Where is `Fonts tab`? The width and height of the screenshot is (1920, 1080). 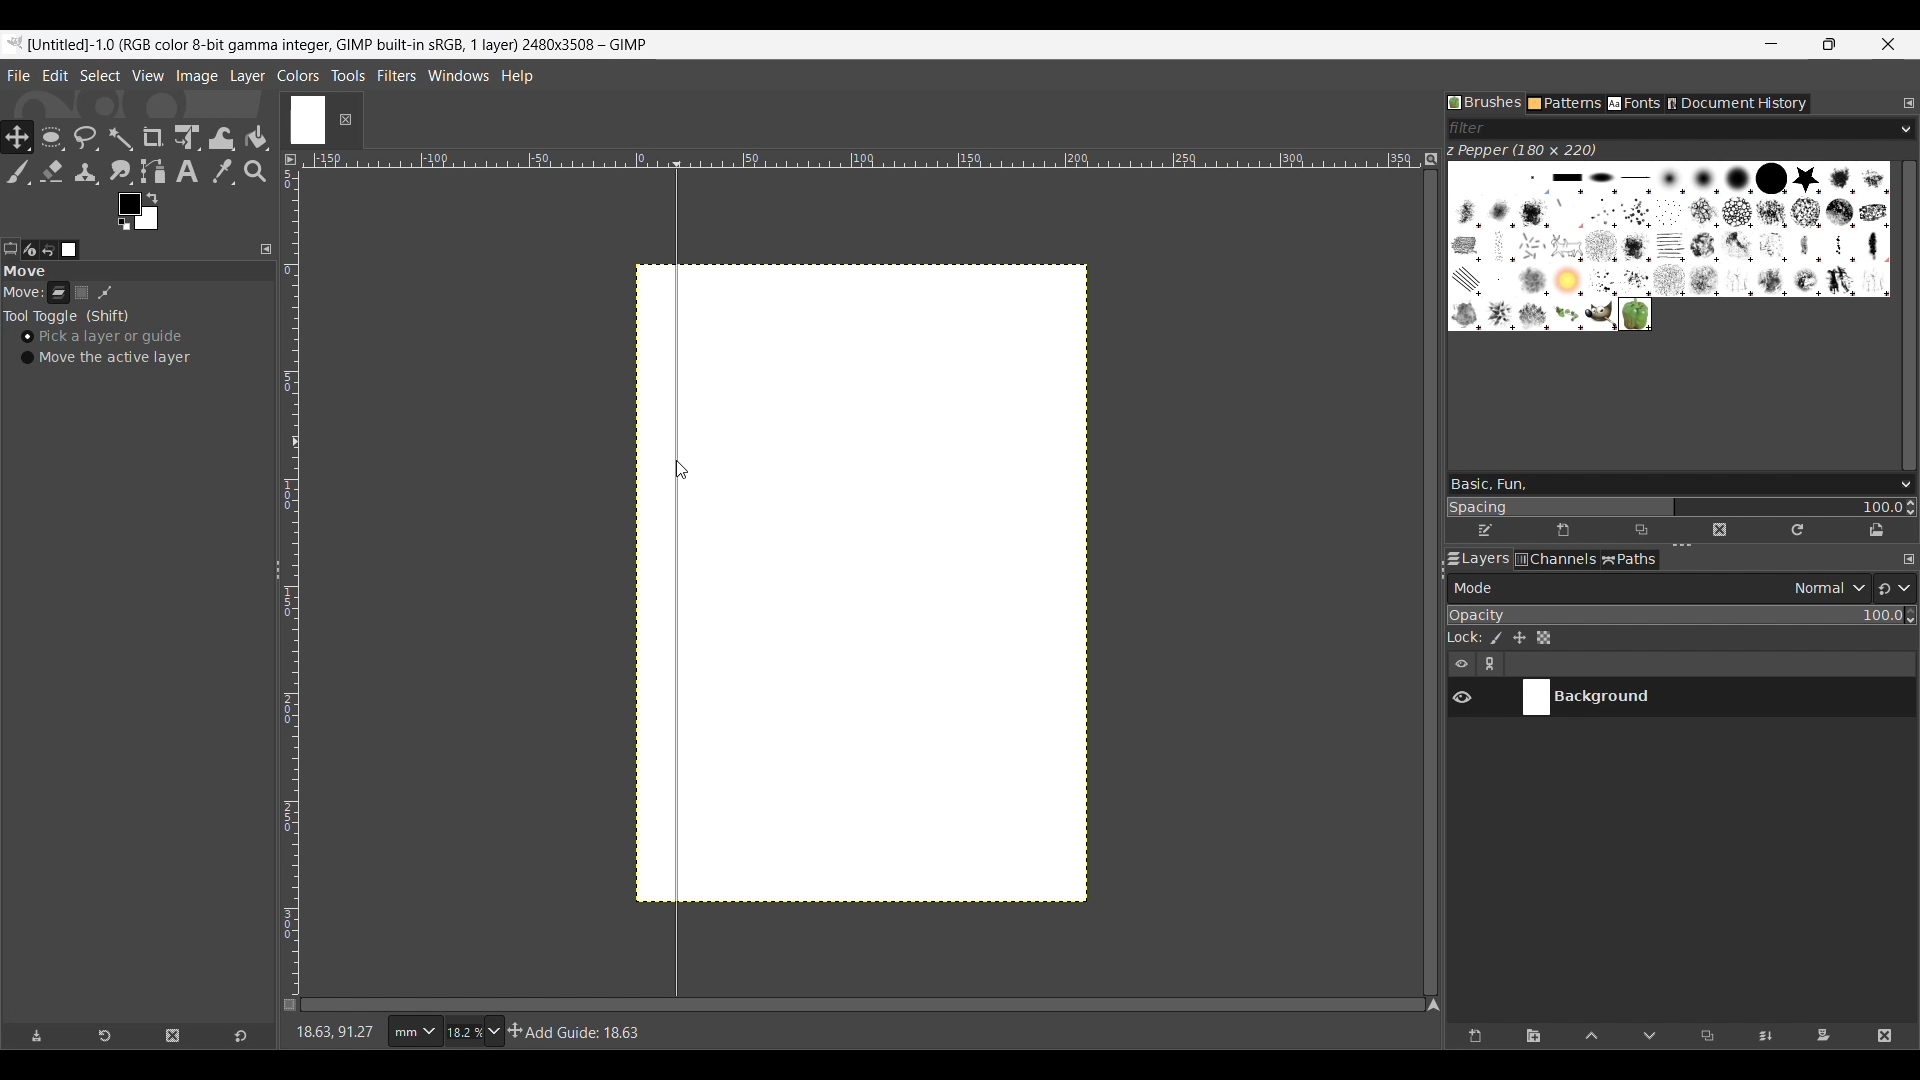
Fonts tab is located at coordinates (1634, 104).